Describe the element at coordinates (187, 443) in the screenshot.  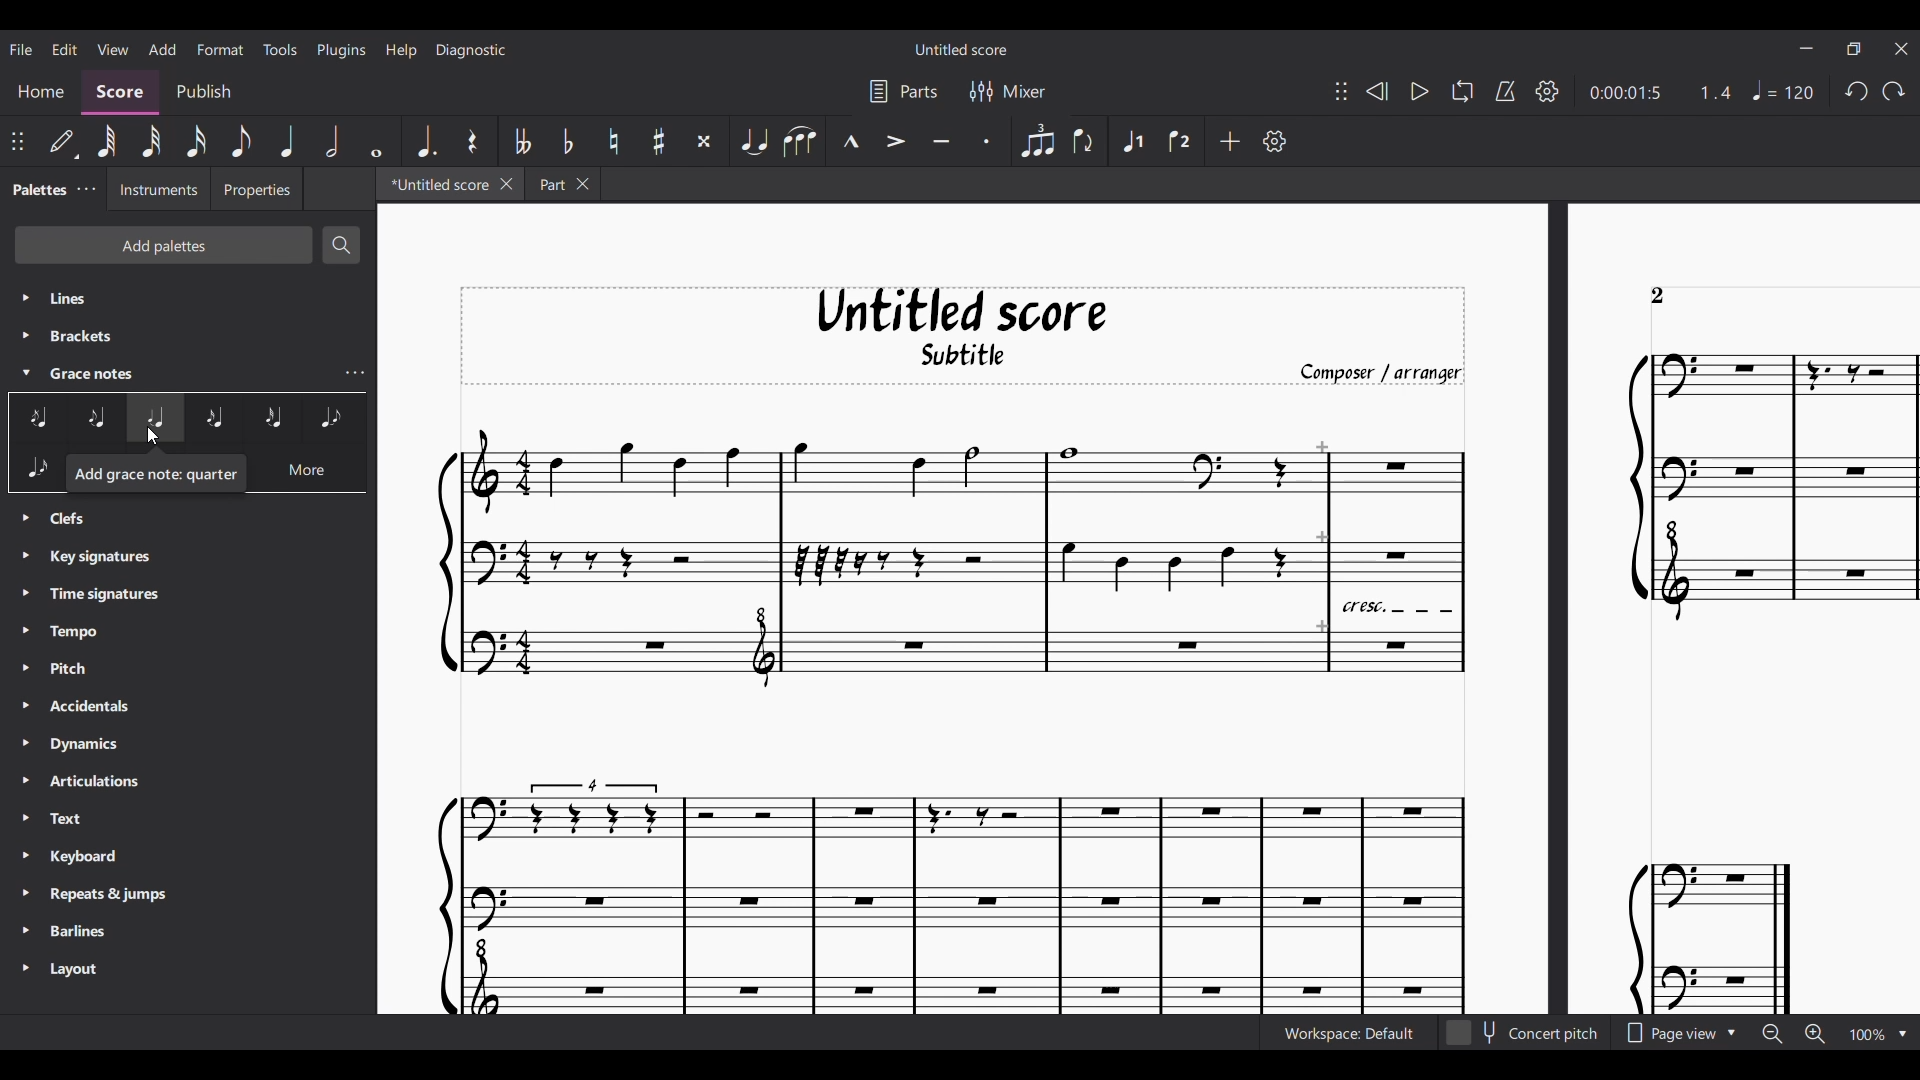
I see `Grace note options` at that location.